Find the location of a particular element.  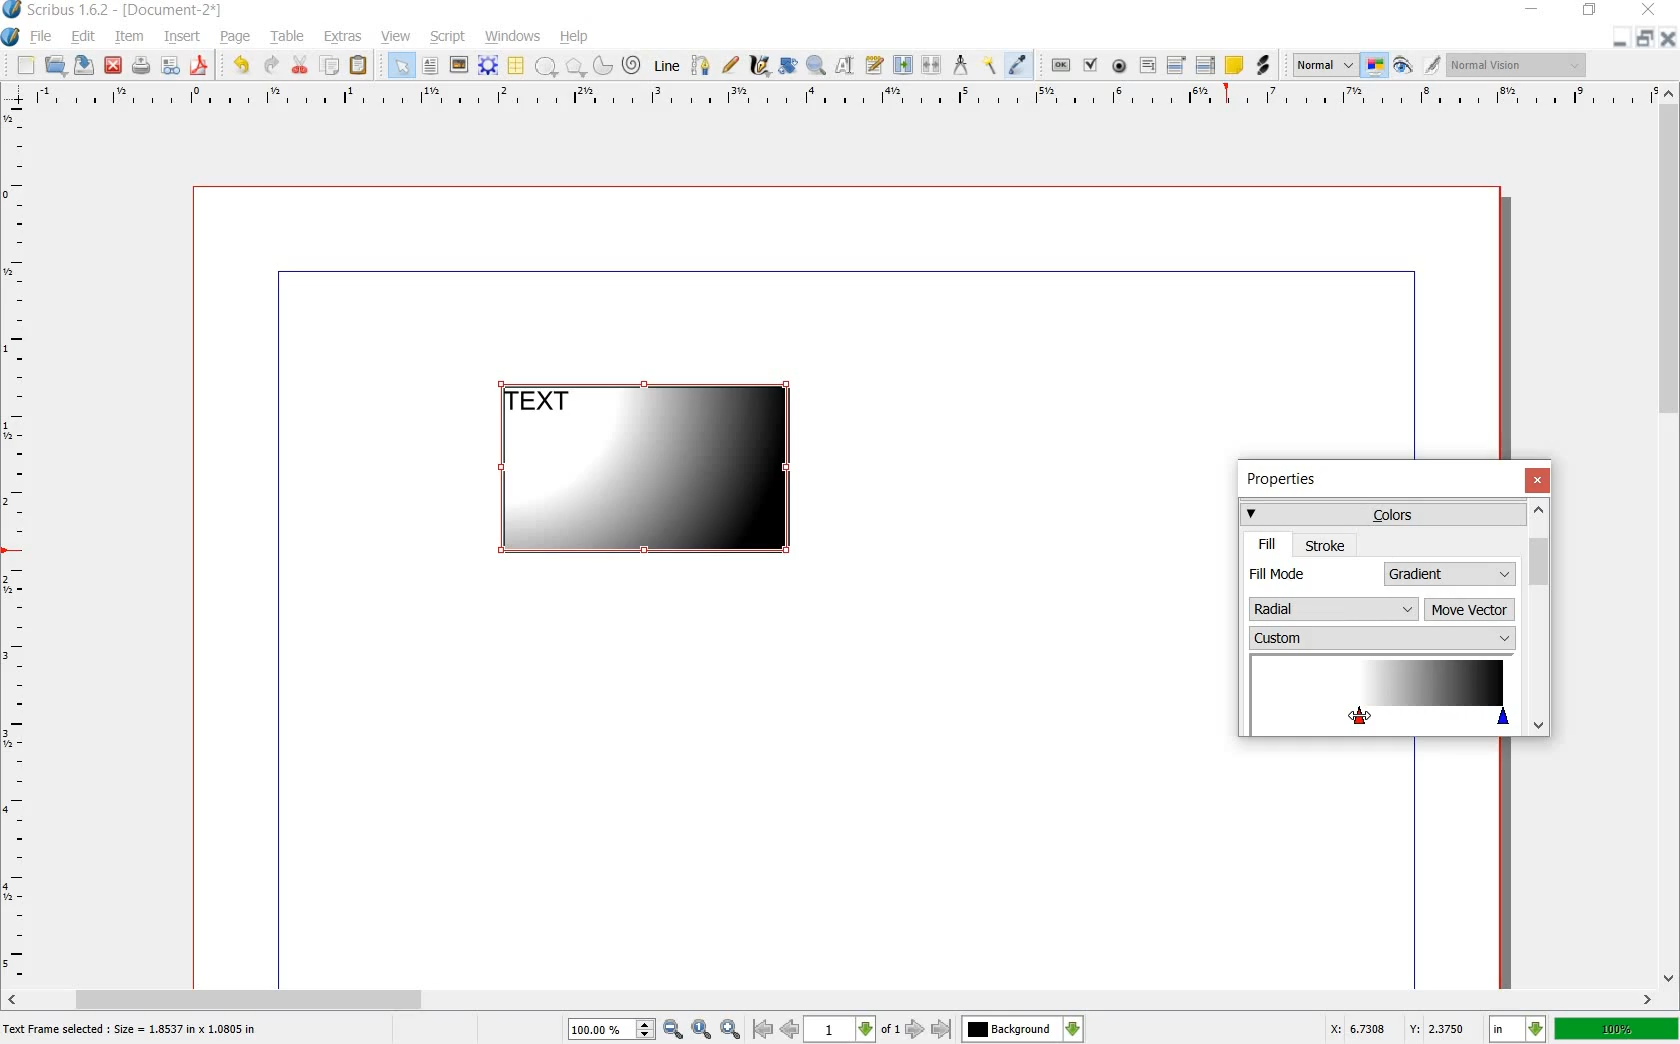

zoom to is located at coordinates (702, 1030).